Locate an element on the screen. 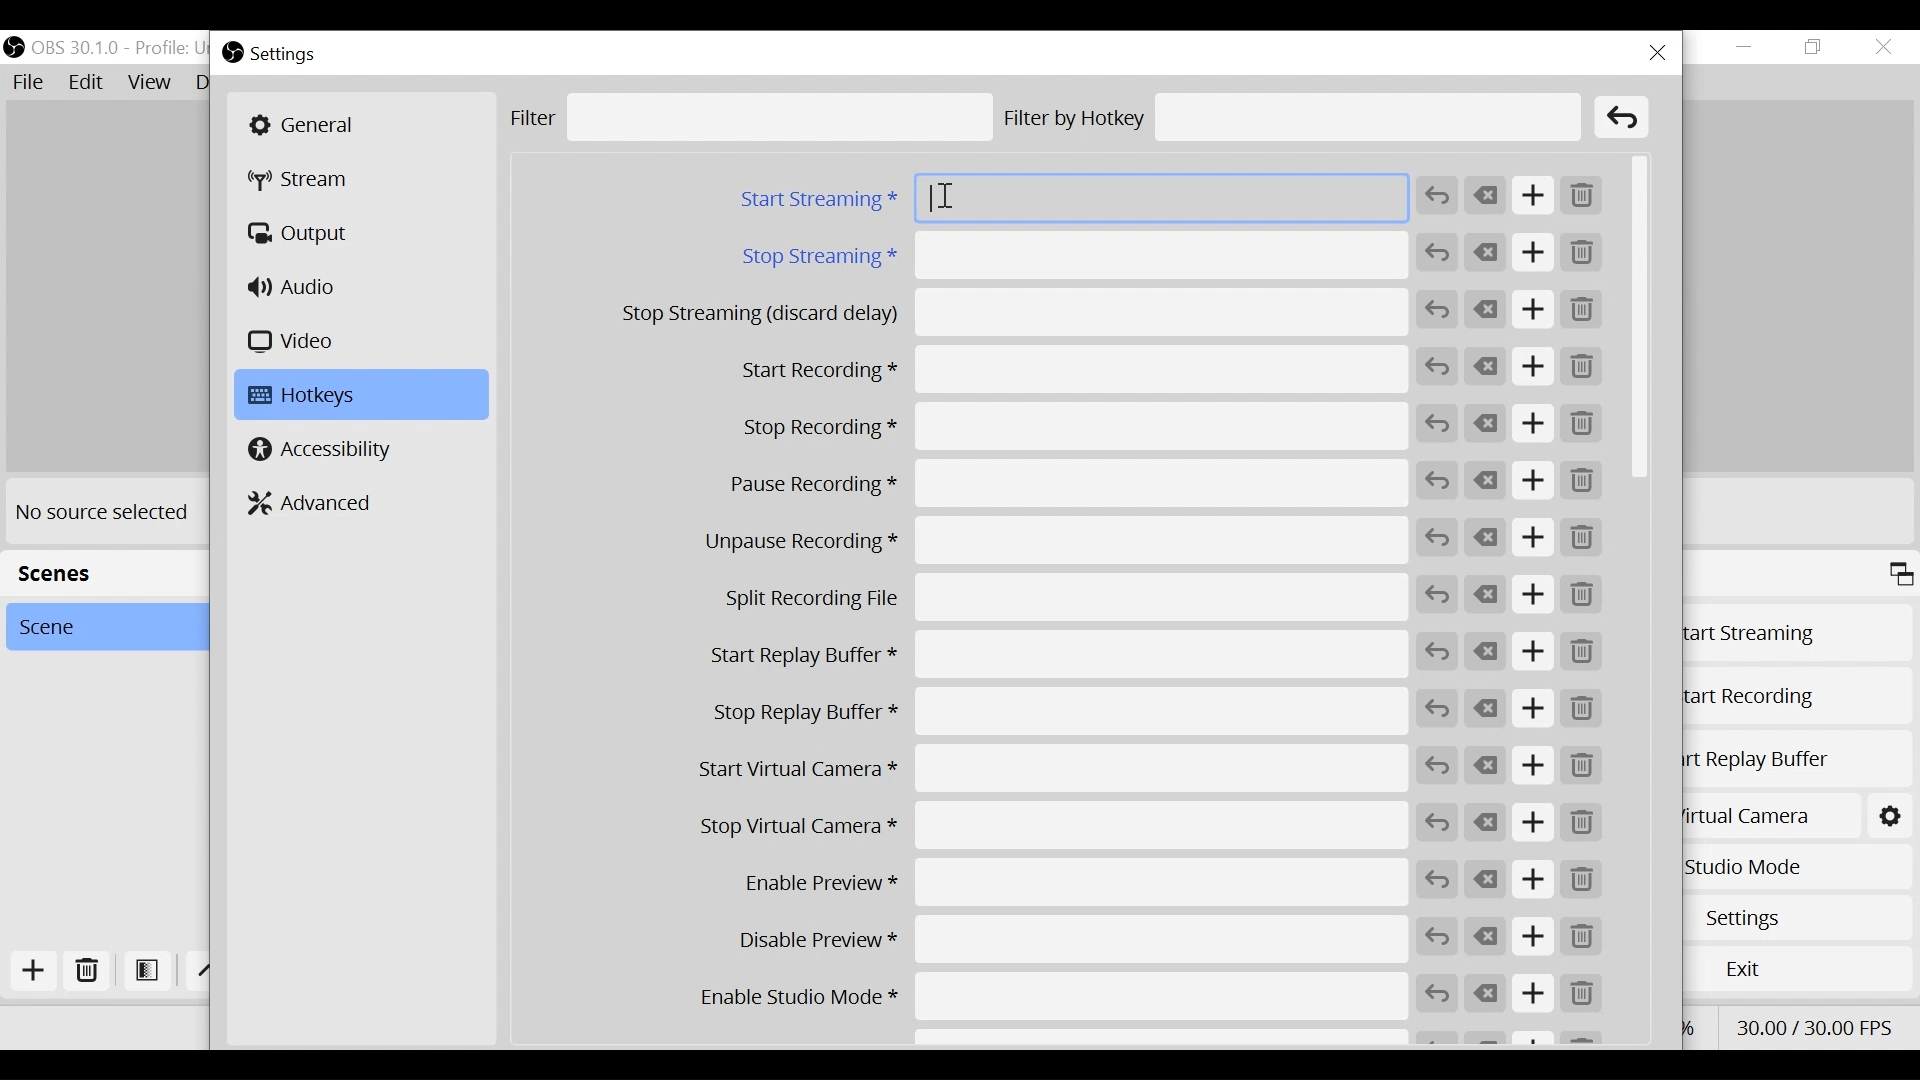  Clear is located at coordinates (1487, 252).